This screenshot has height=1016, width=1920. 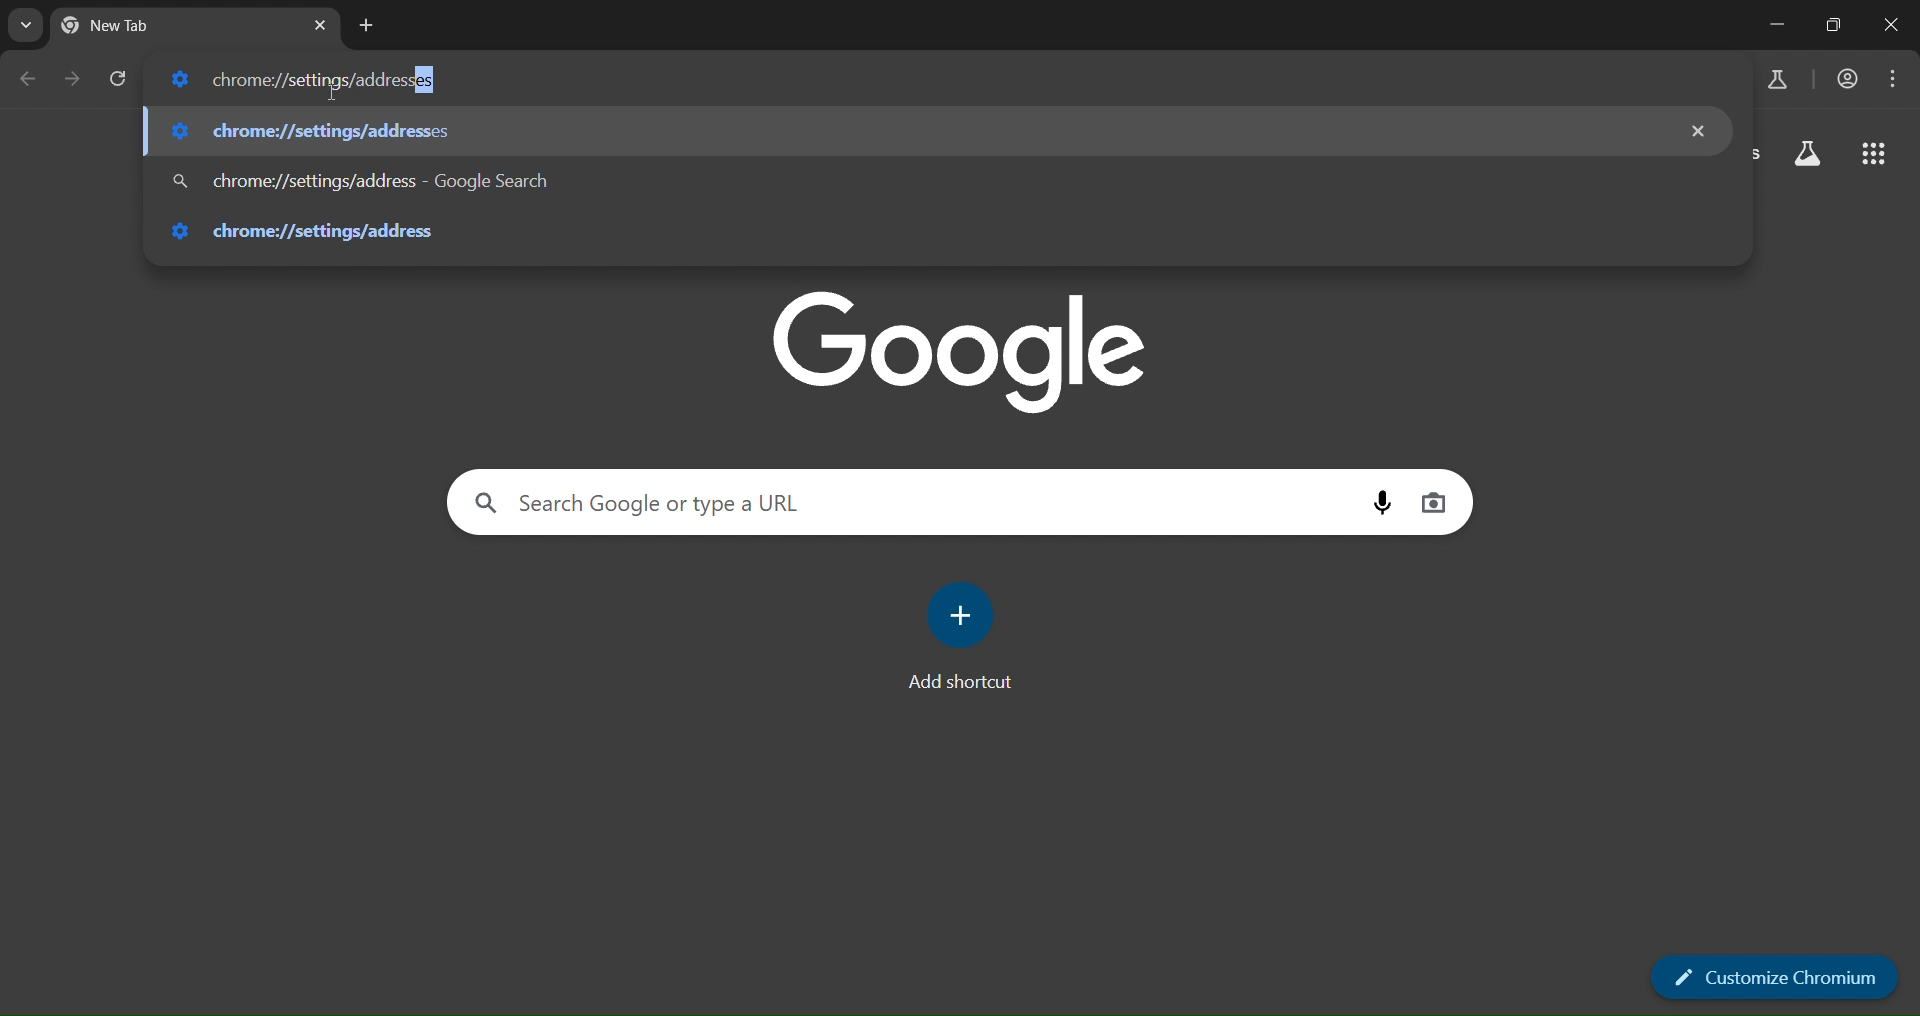 I want to click on cursor, so click(x=332, y=94).